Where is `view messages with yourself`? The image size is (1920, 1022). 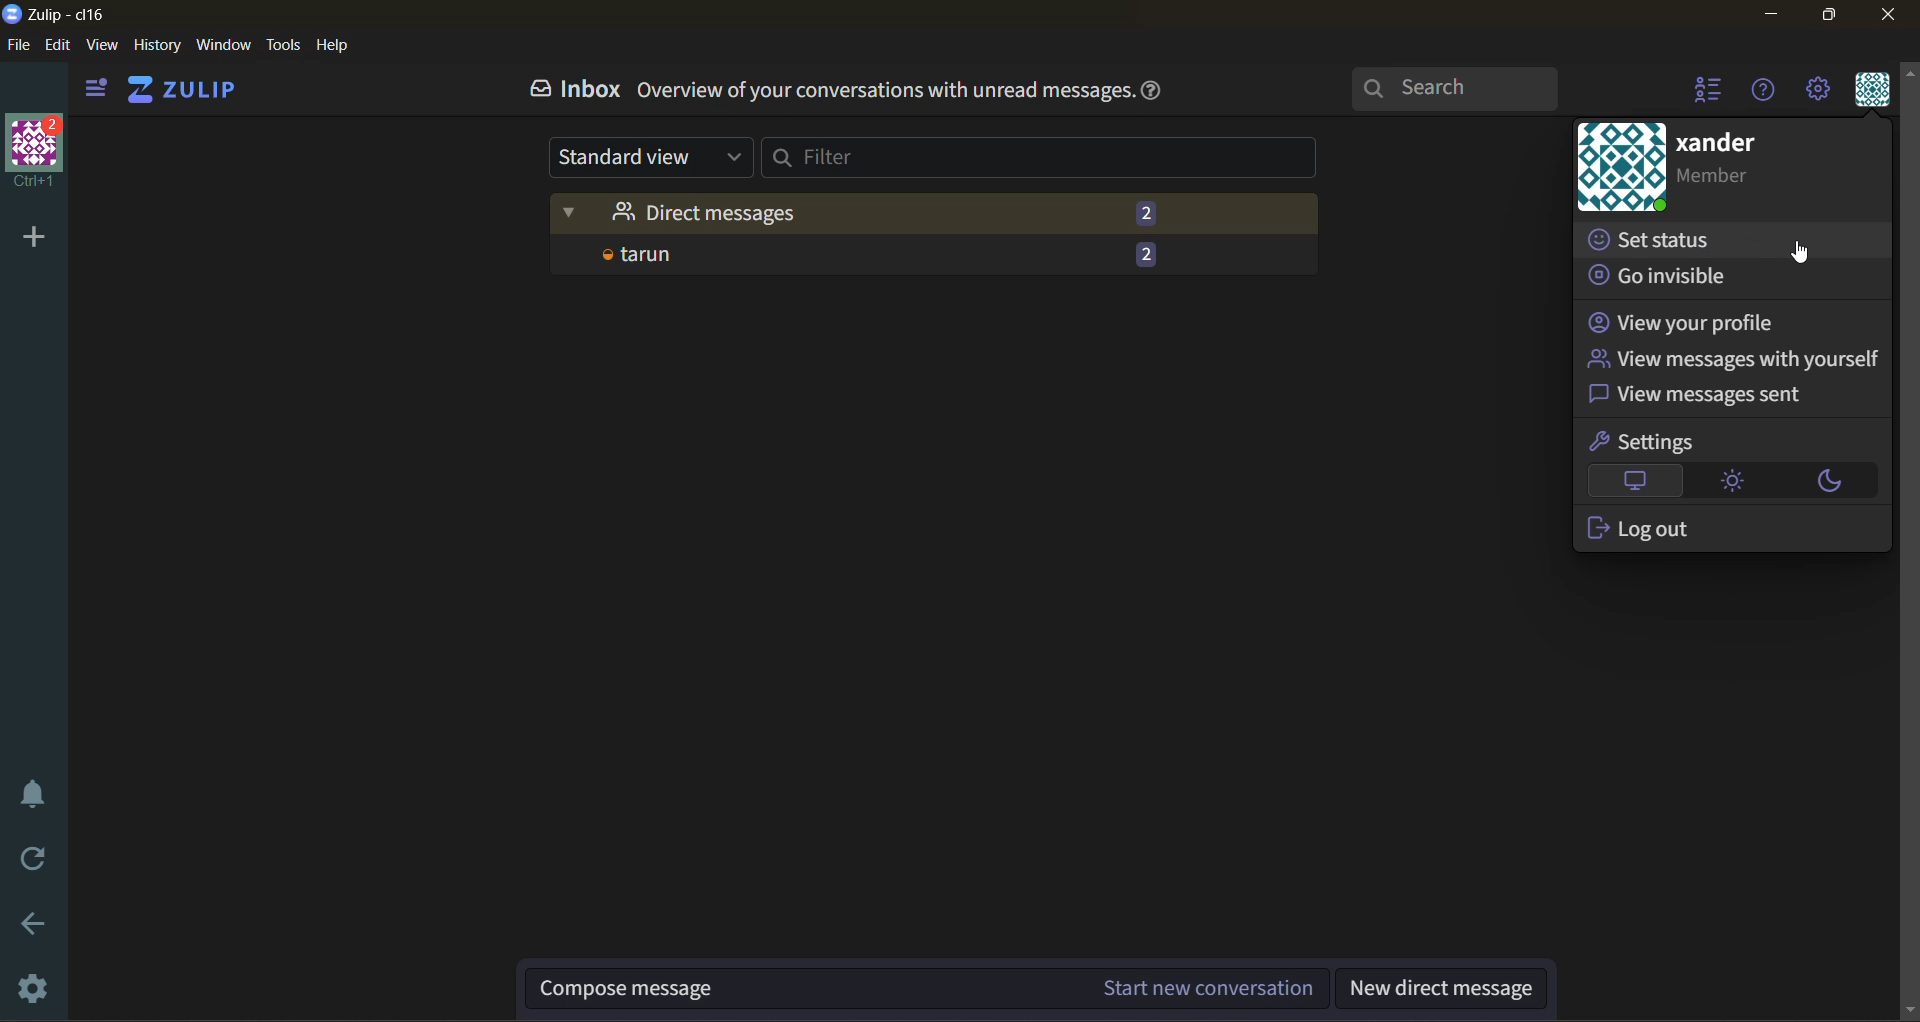
view messages with yourself is located at coordinates (1735, 360).